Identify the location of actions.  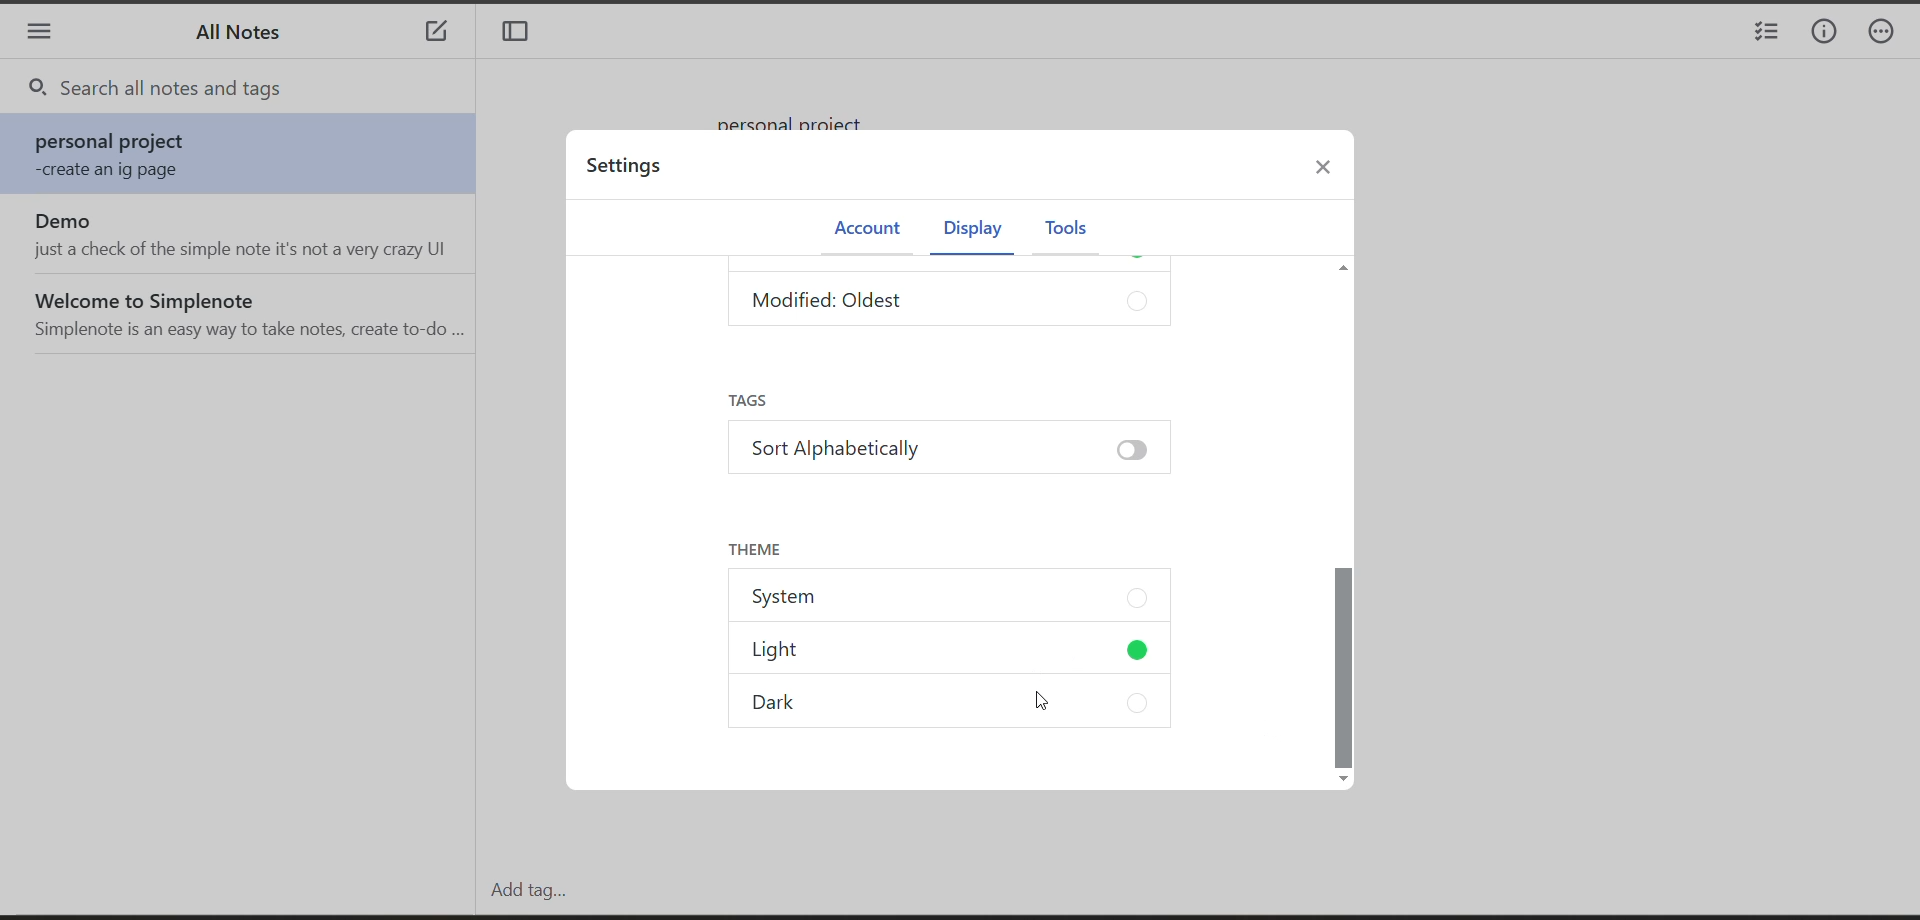
(1890, 34).